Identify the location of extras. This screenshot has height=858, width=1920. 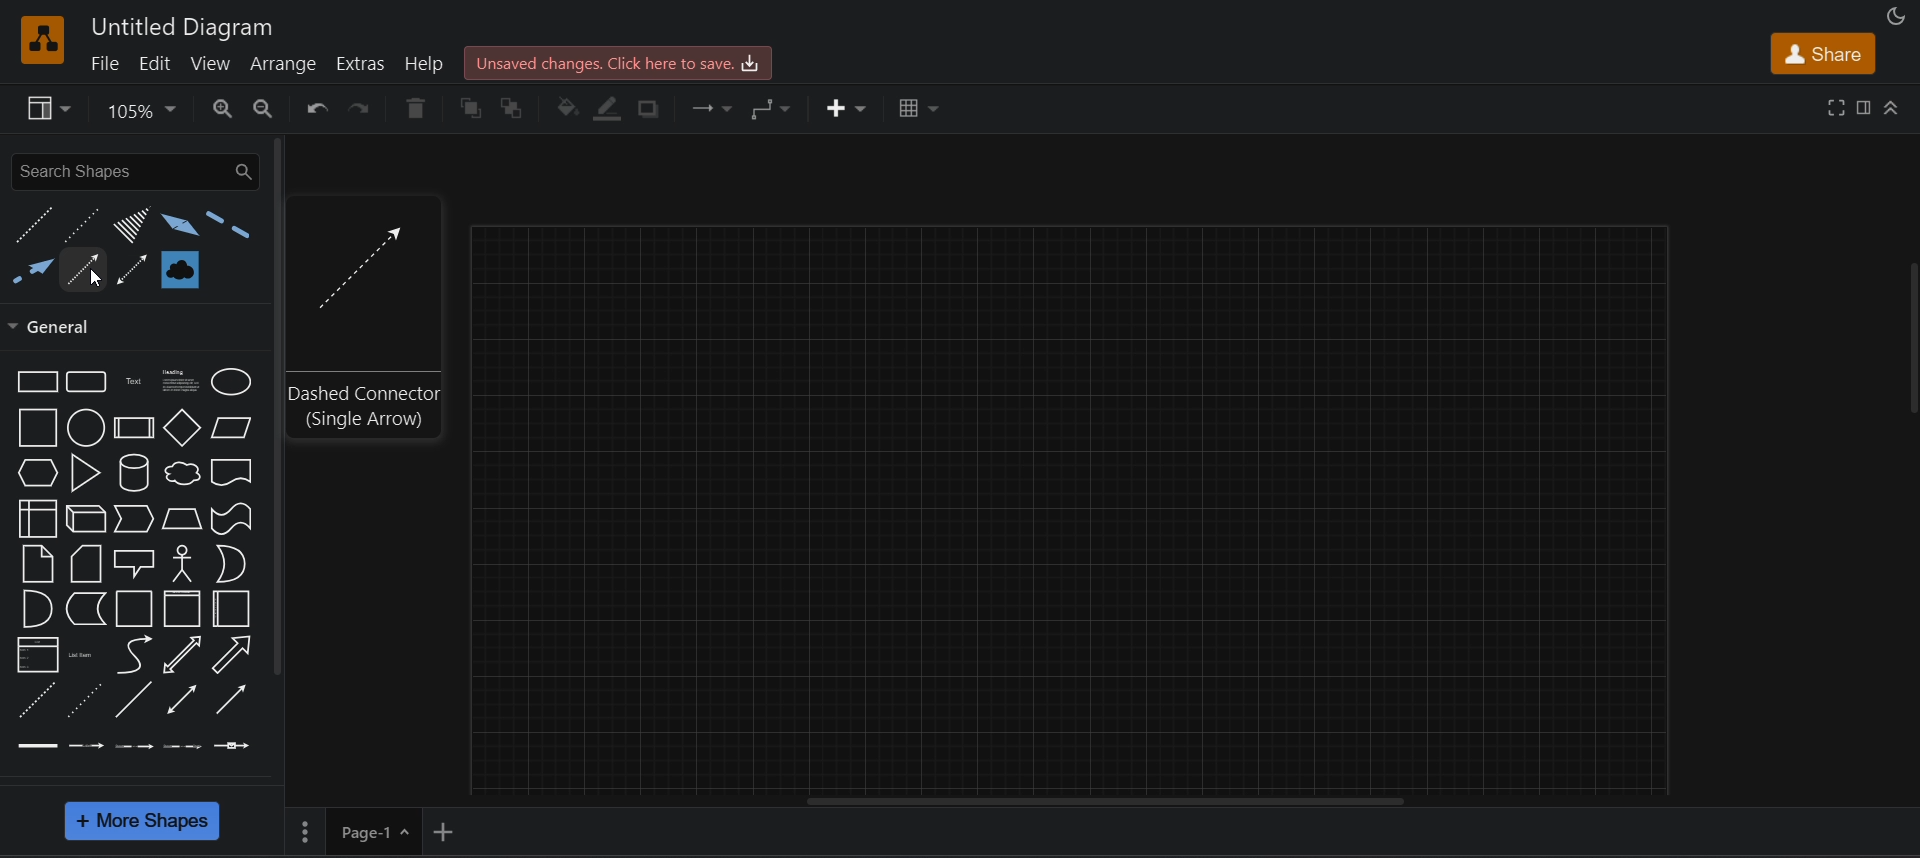
(361, 63).